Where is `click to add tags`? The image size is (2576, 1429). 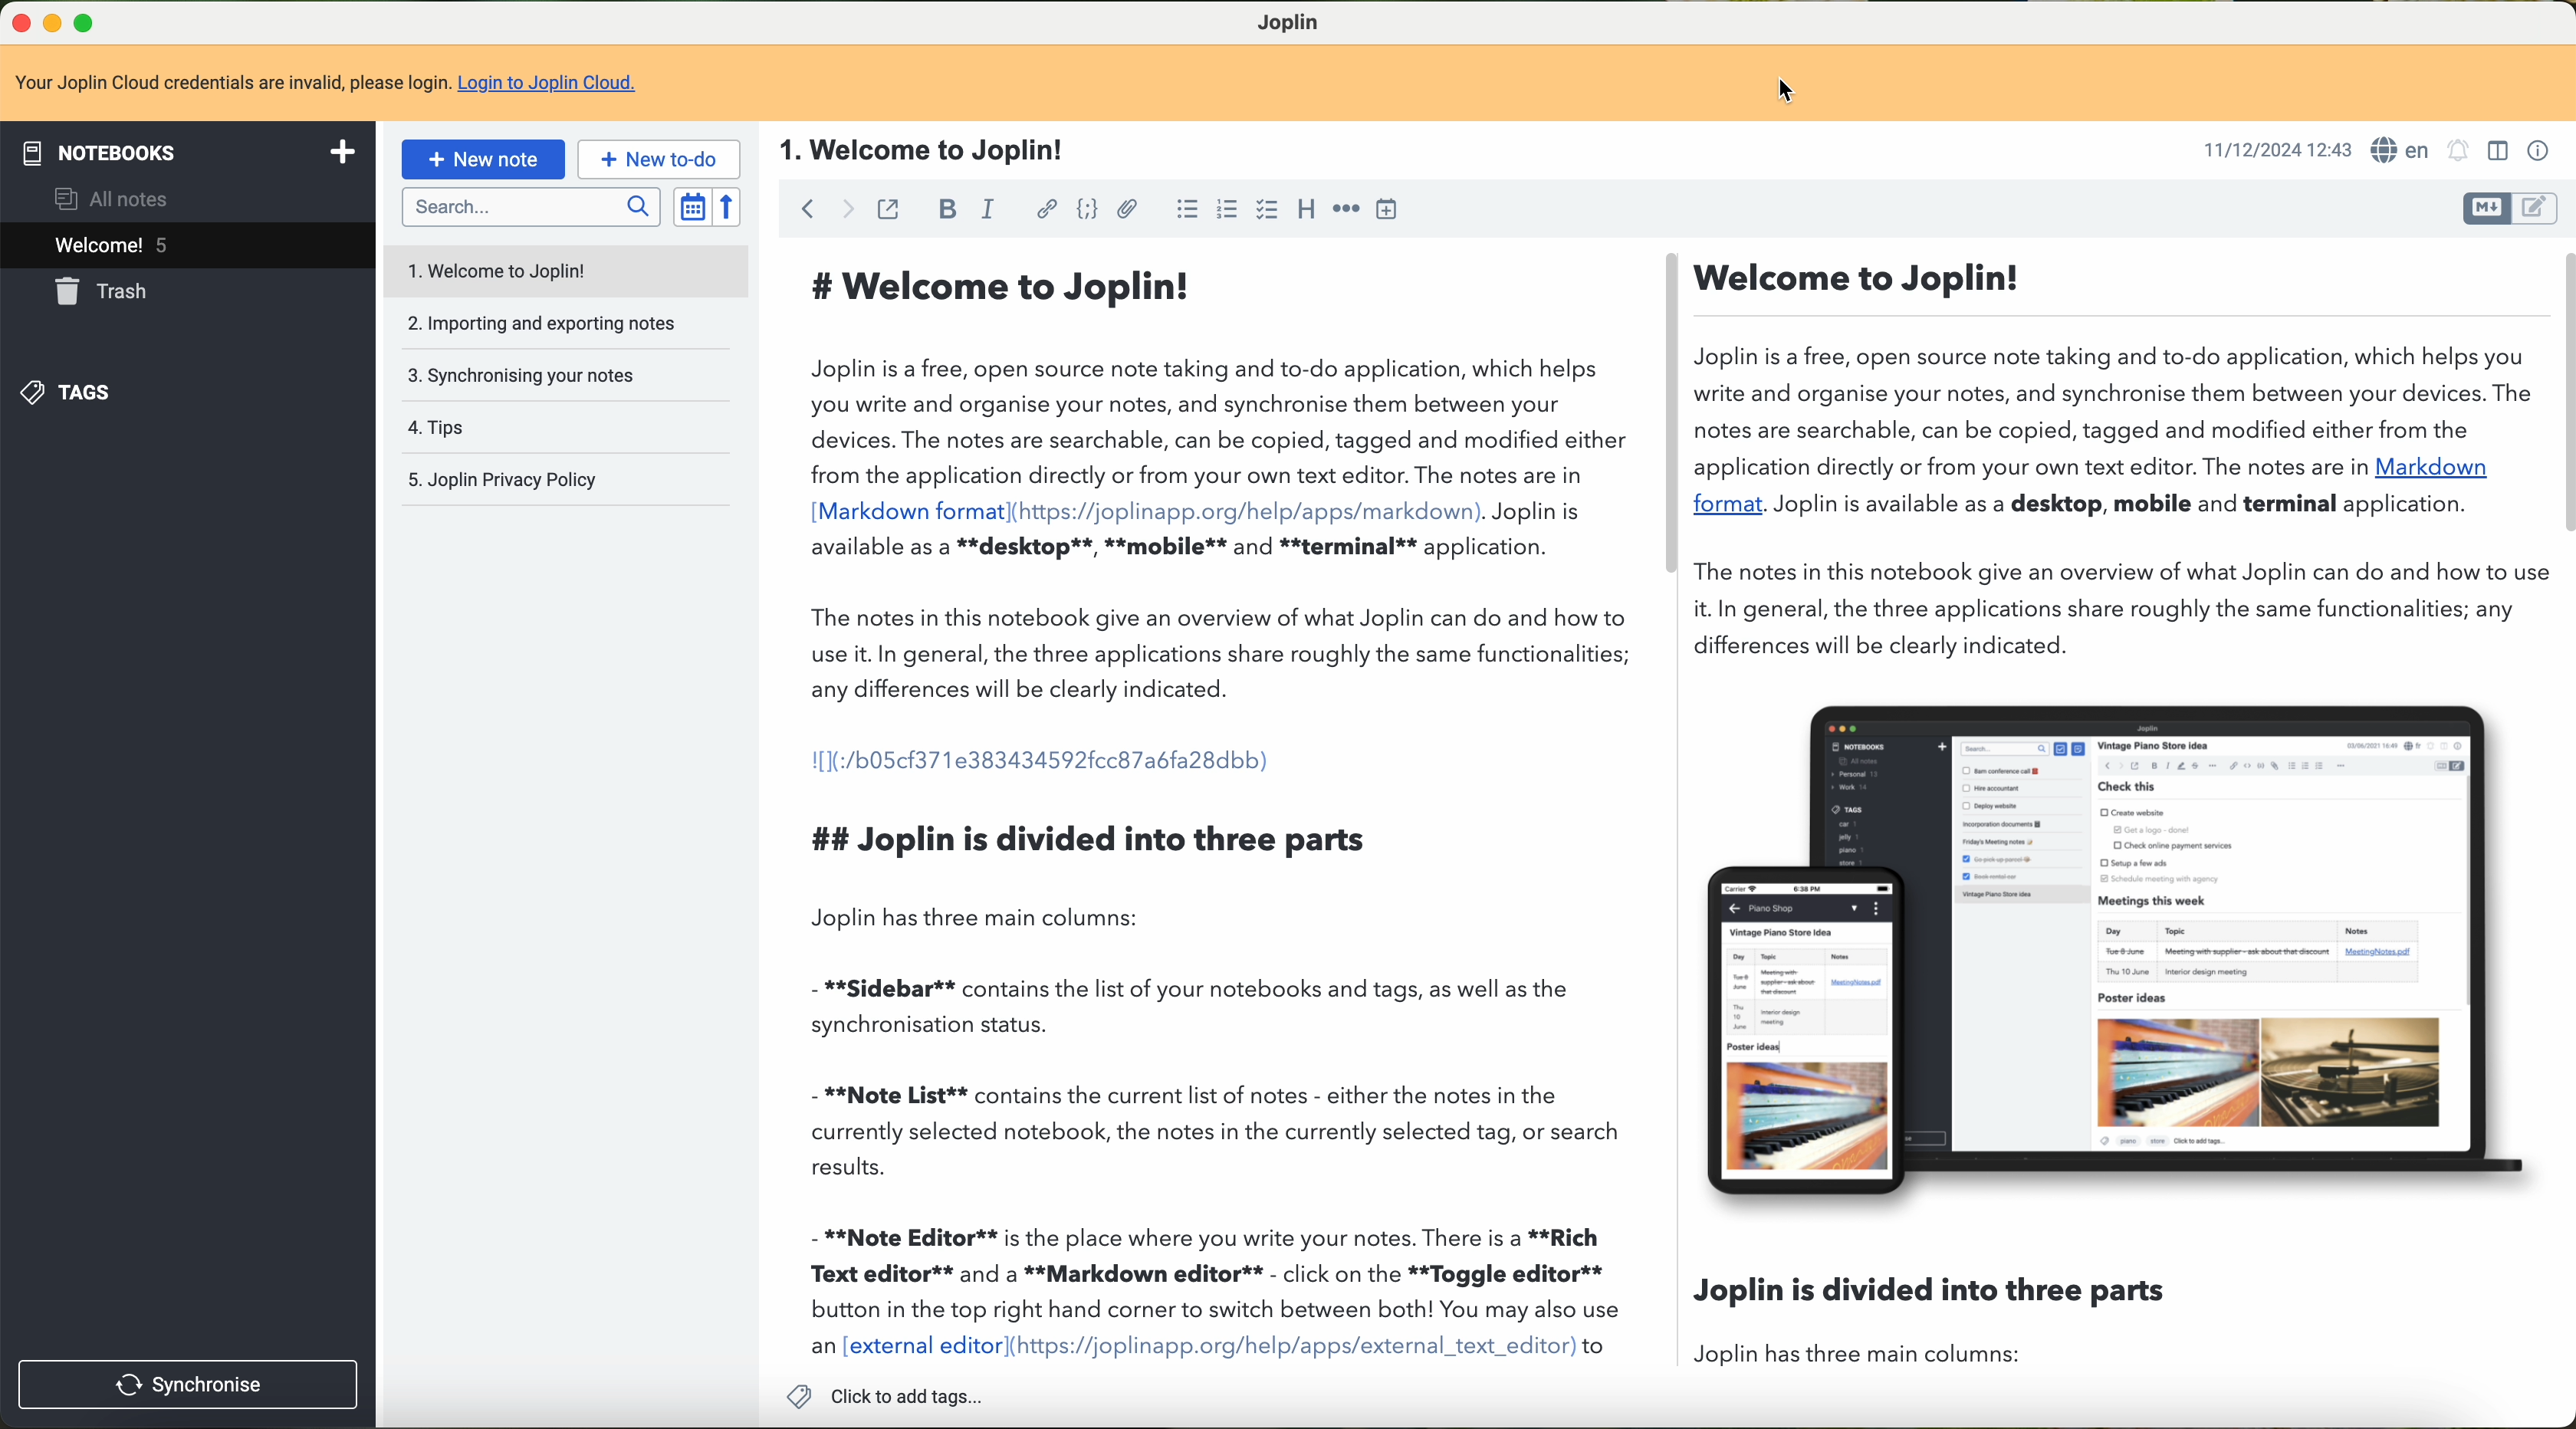
click to add tags is located at coordinates (882, 1394).